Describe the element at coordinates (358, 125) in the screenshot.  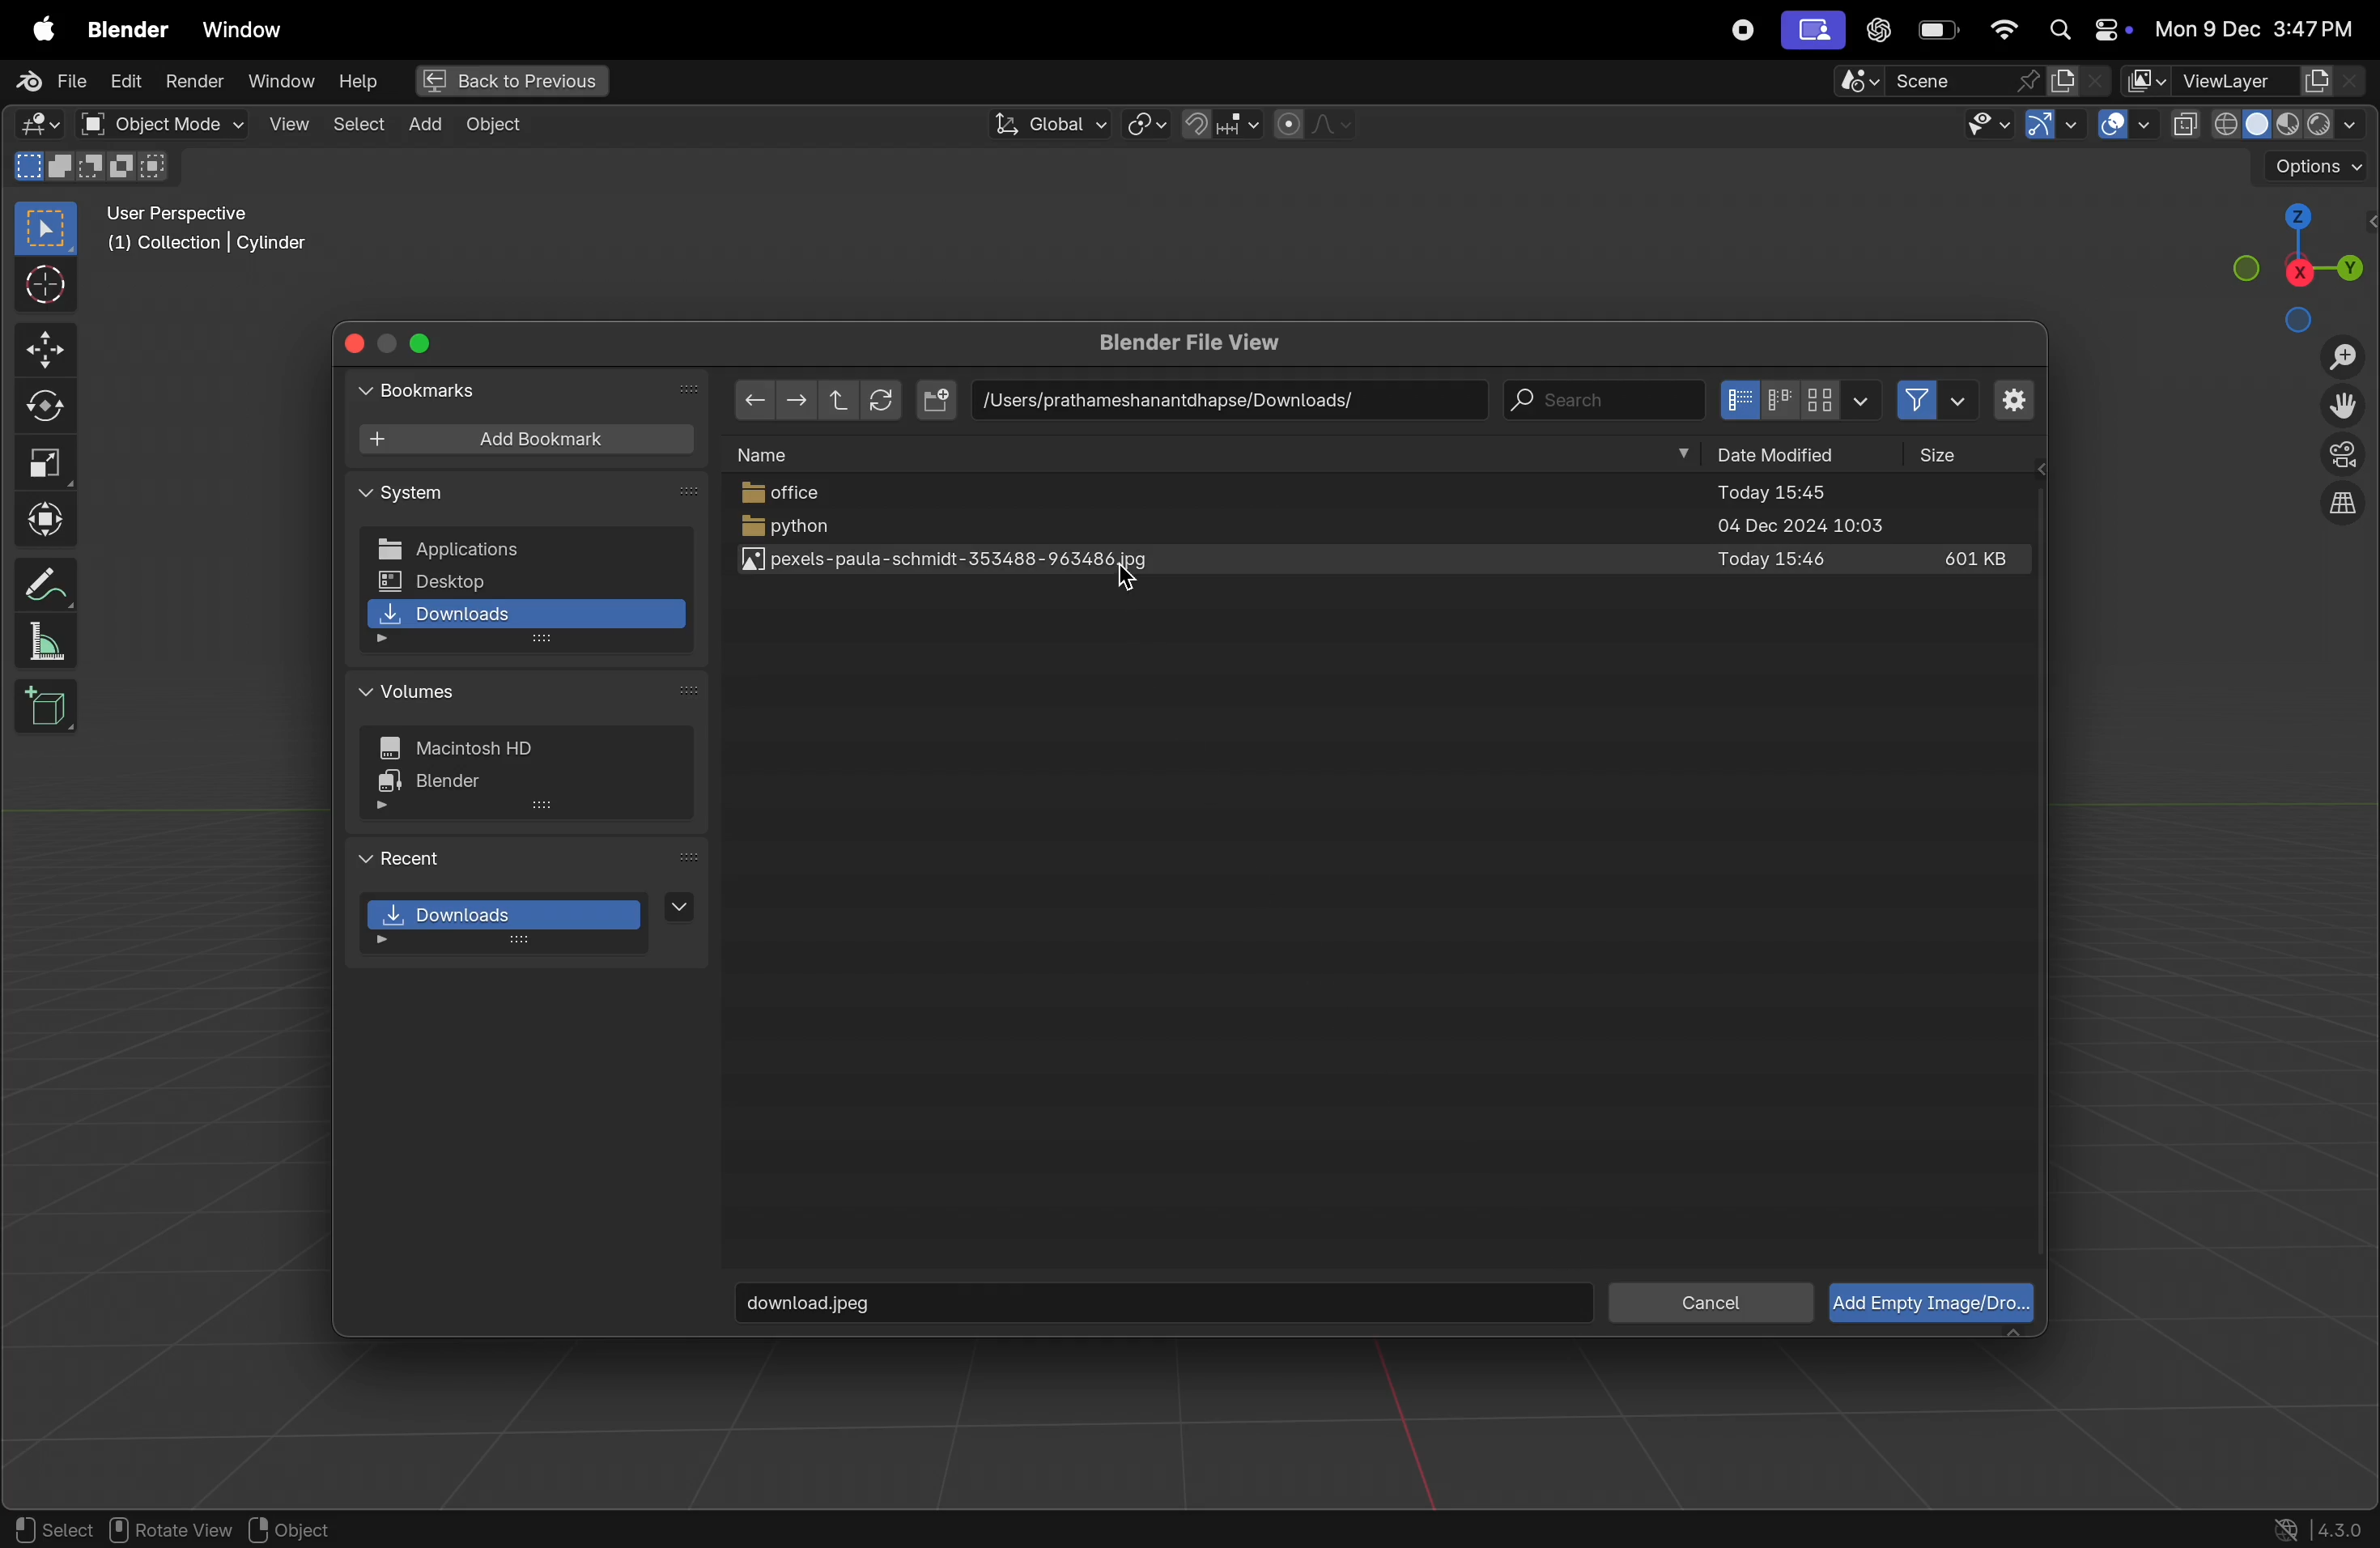
I see `select` at that location.